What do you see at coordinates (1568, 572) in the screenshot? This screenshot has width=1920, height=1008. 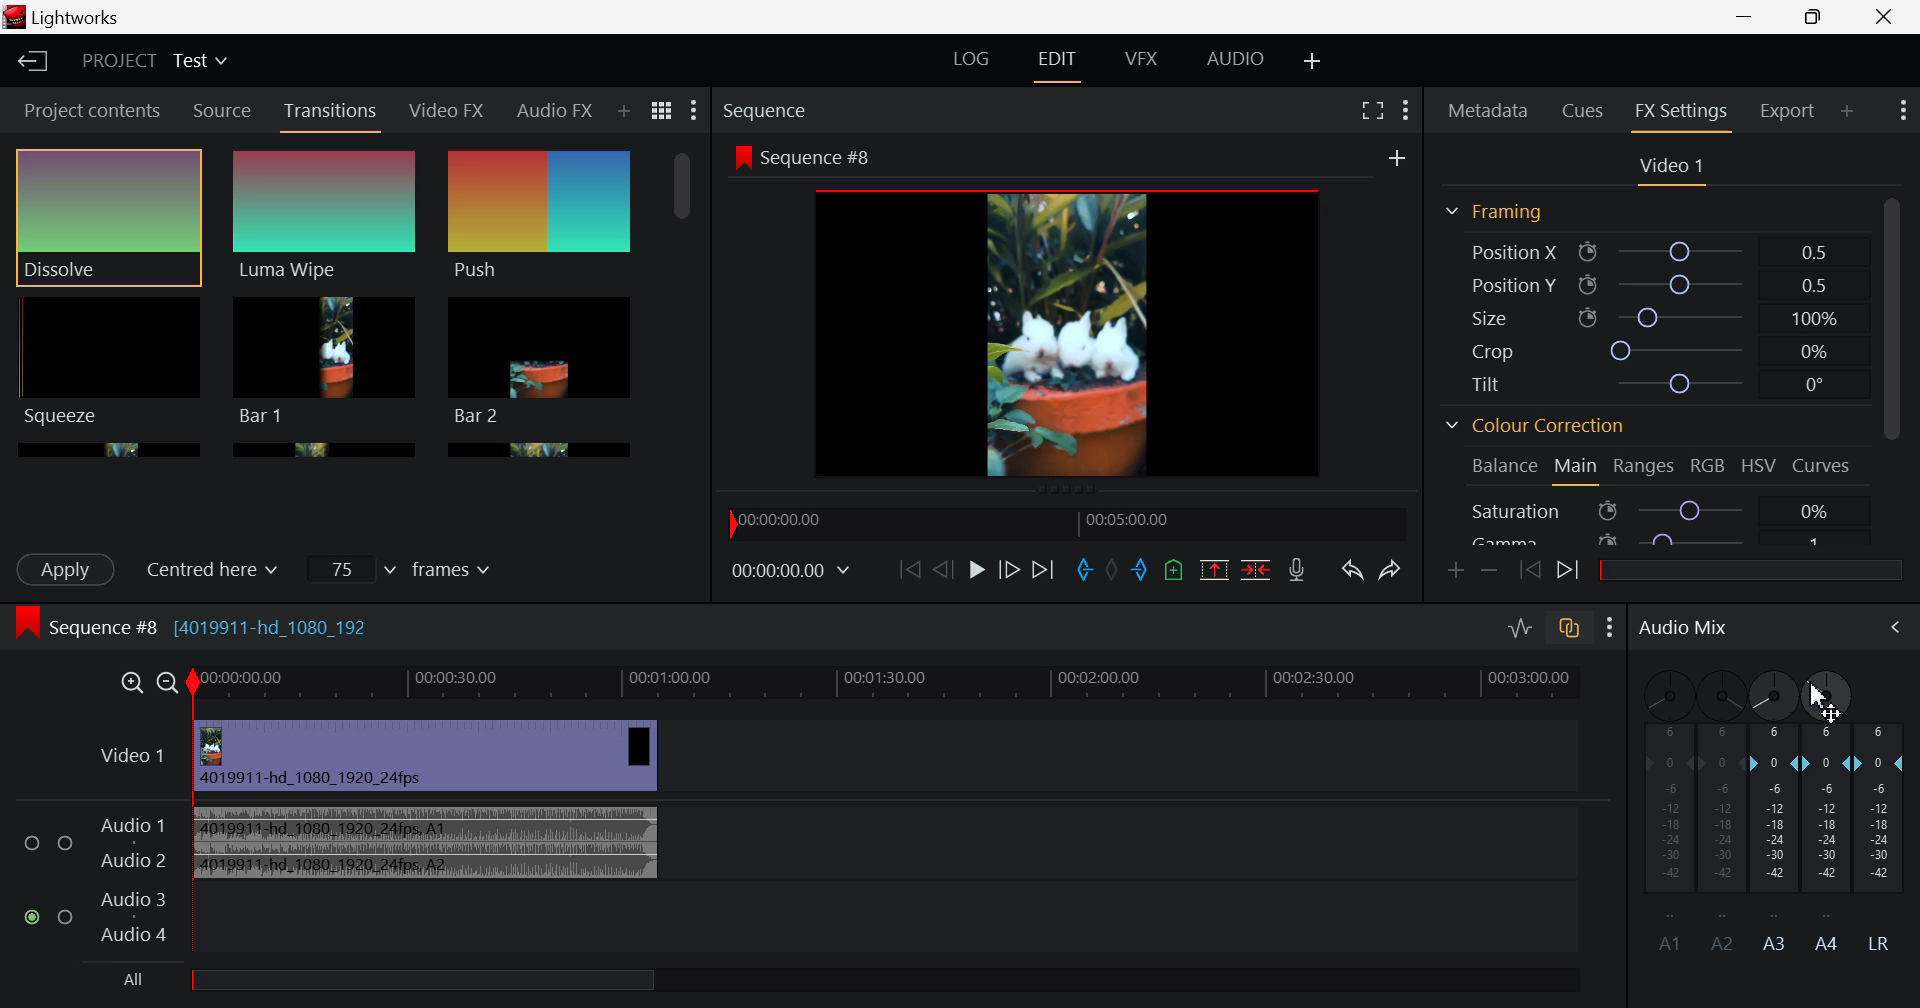 I see `Next keyframe` at bounding box center [1568, 572].